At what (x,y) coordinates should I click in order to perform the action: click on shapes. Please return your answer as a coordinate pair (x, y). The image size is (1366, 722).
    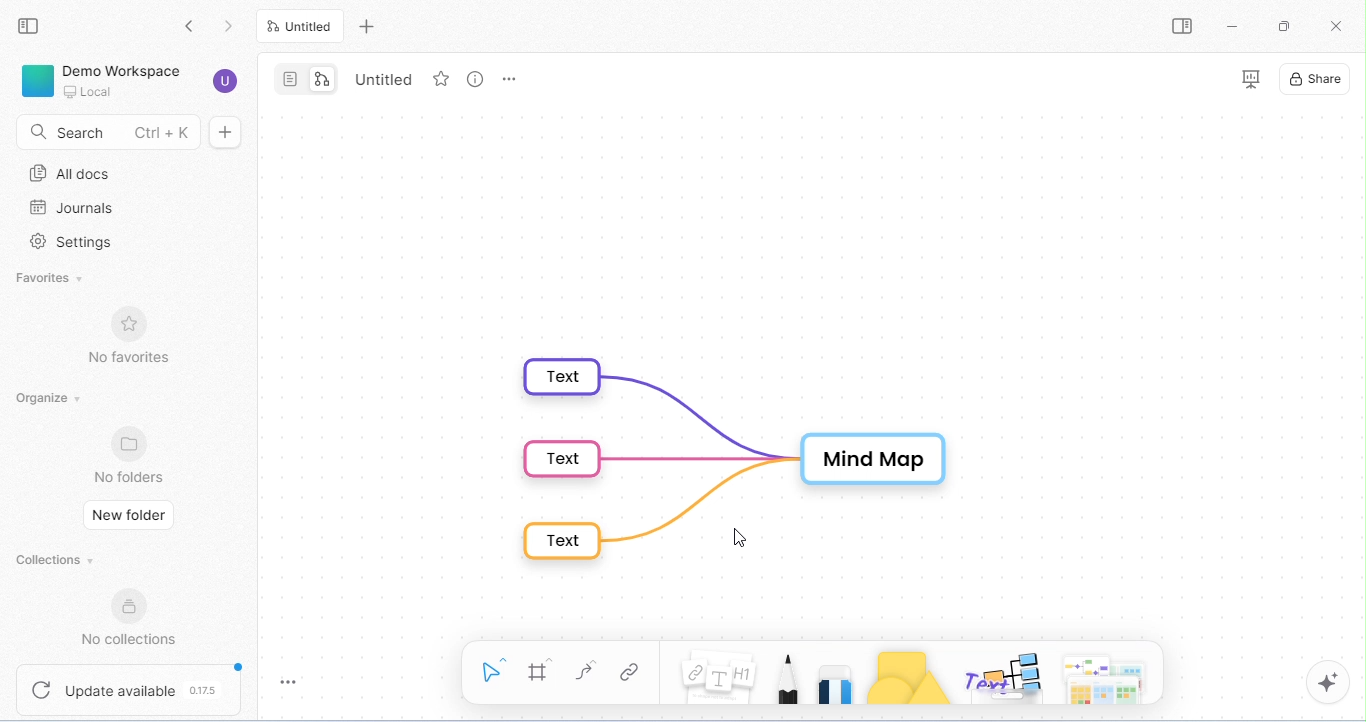
    Looking at the image, I should click on (909, 680).